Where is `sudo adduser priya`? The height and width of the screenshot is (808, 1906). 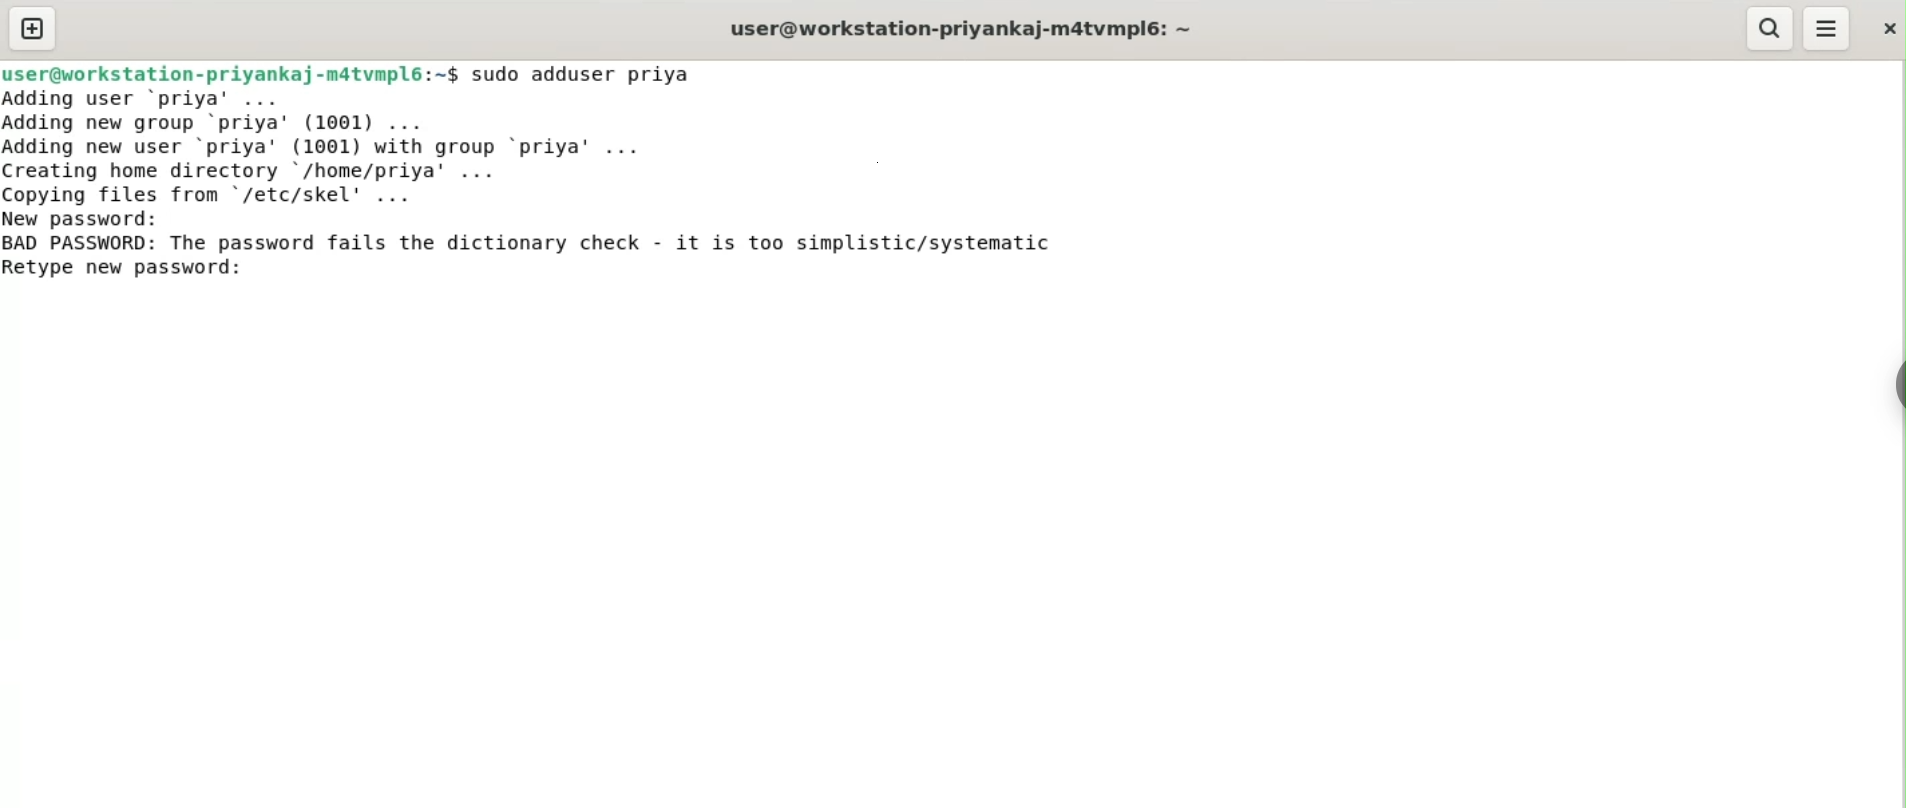 sudo adduser priya is located at coordinates (584, 74).